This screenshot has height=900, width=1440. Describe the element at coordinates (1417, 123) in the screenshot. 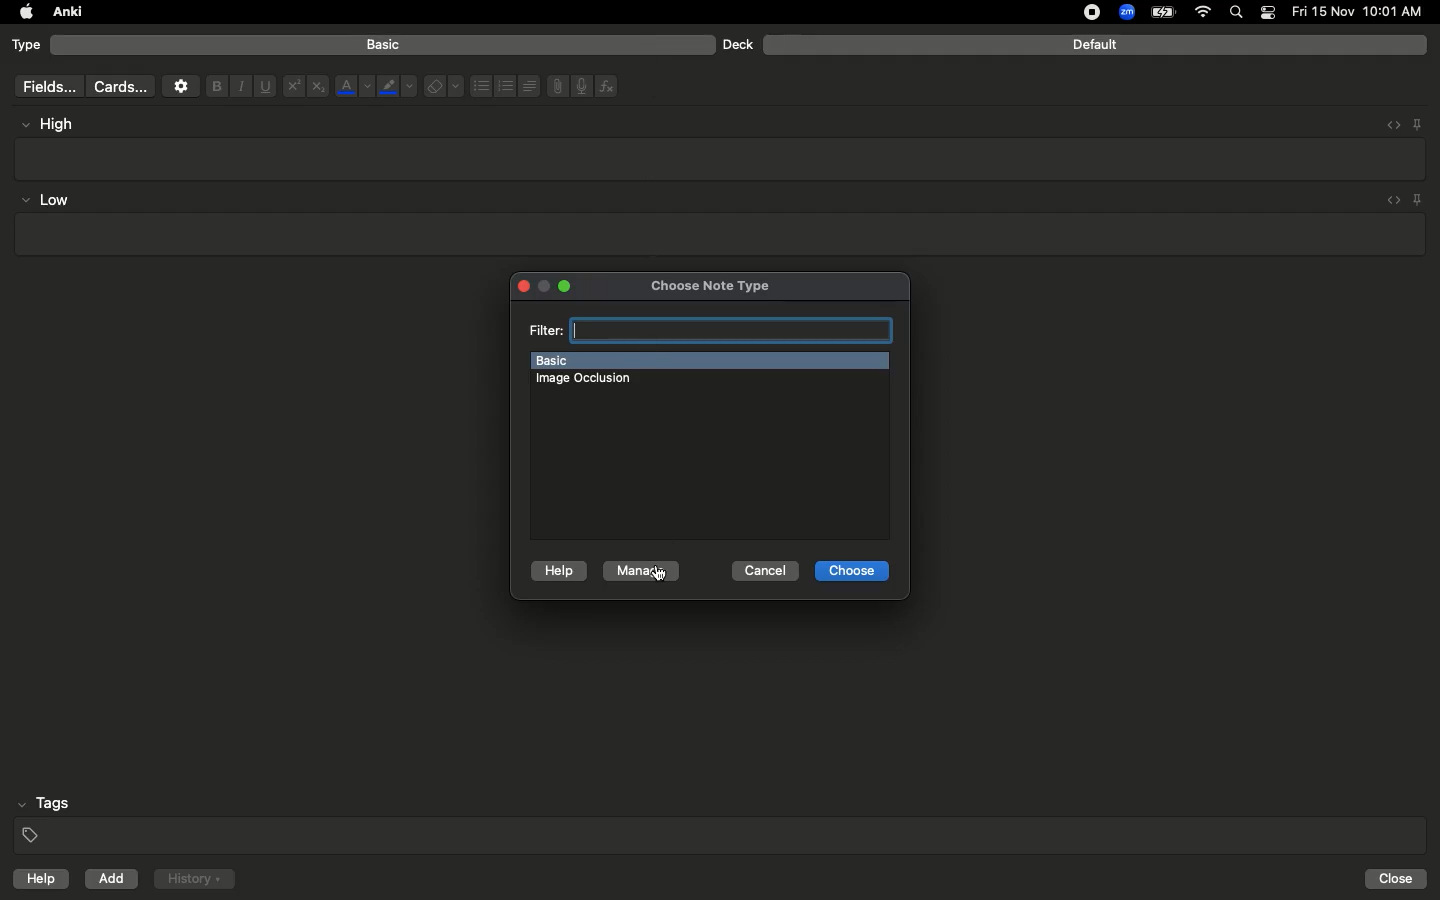

I see `Pin` at that location.